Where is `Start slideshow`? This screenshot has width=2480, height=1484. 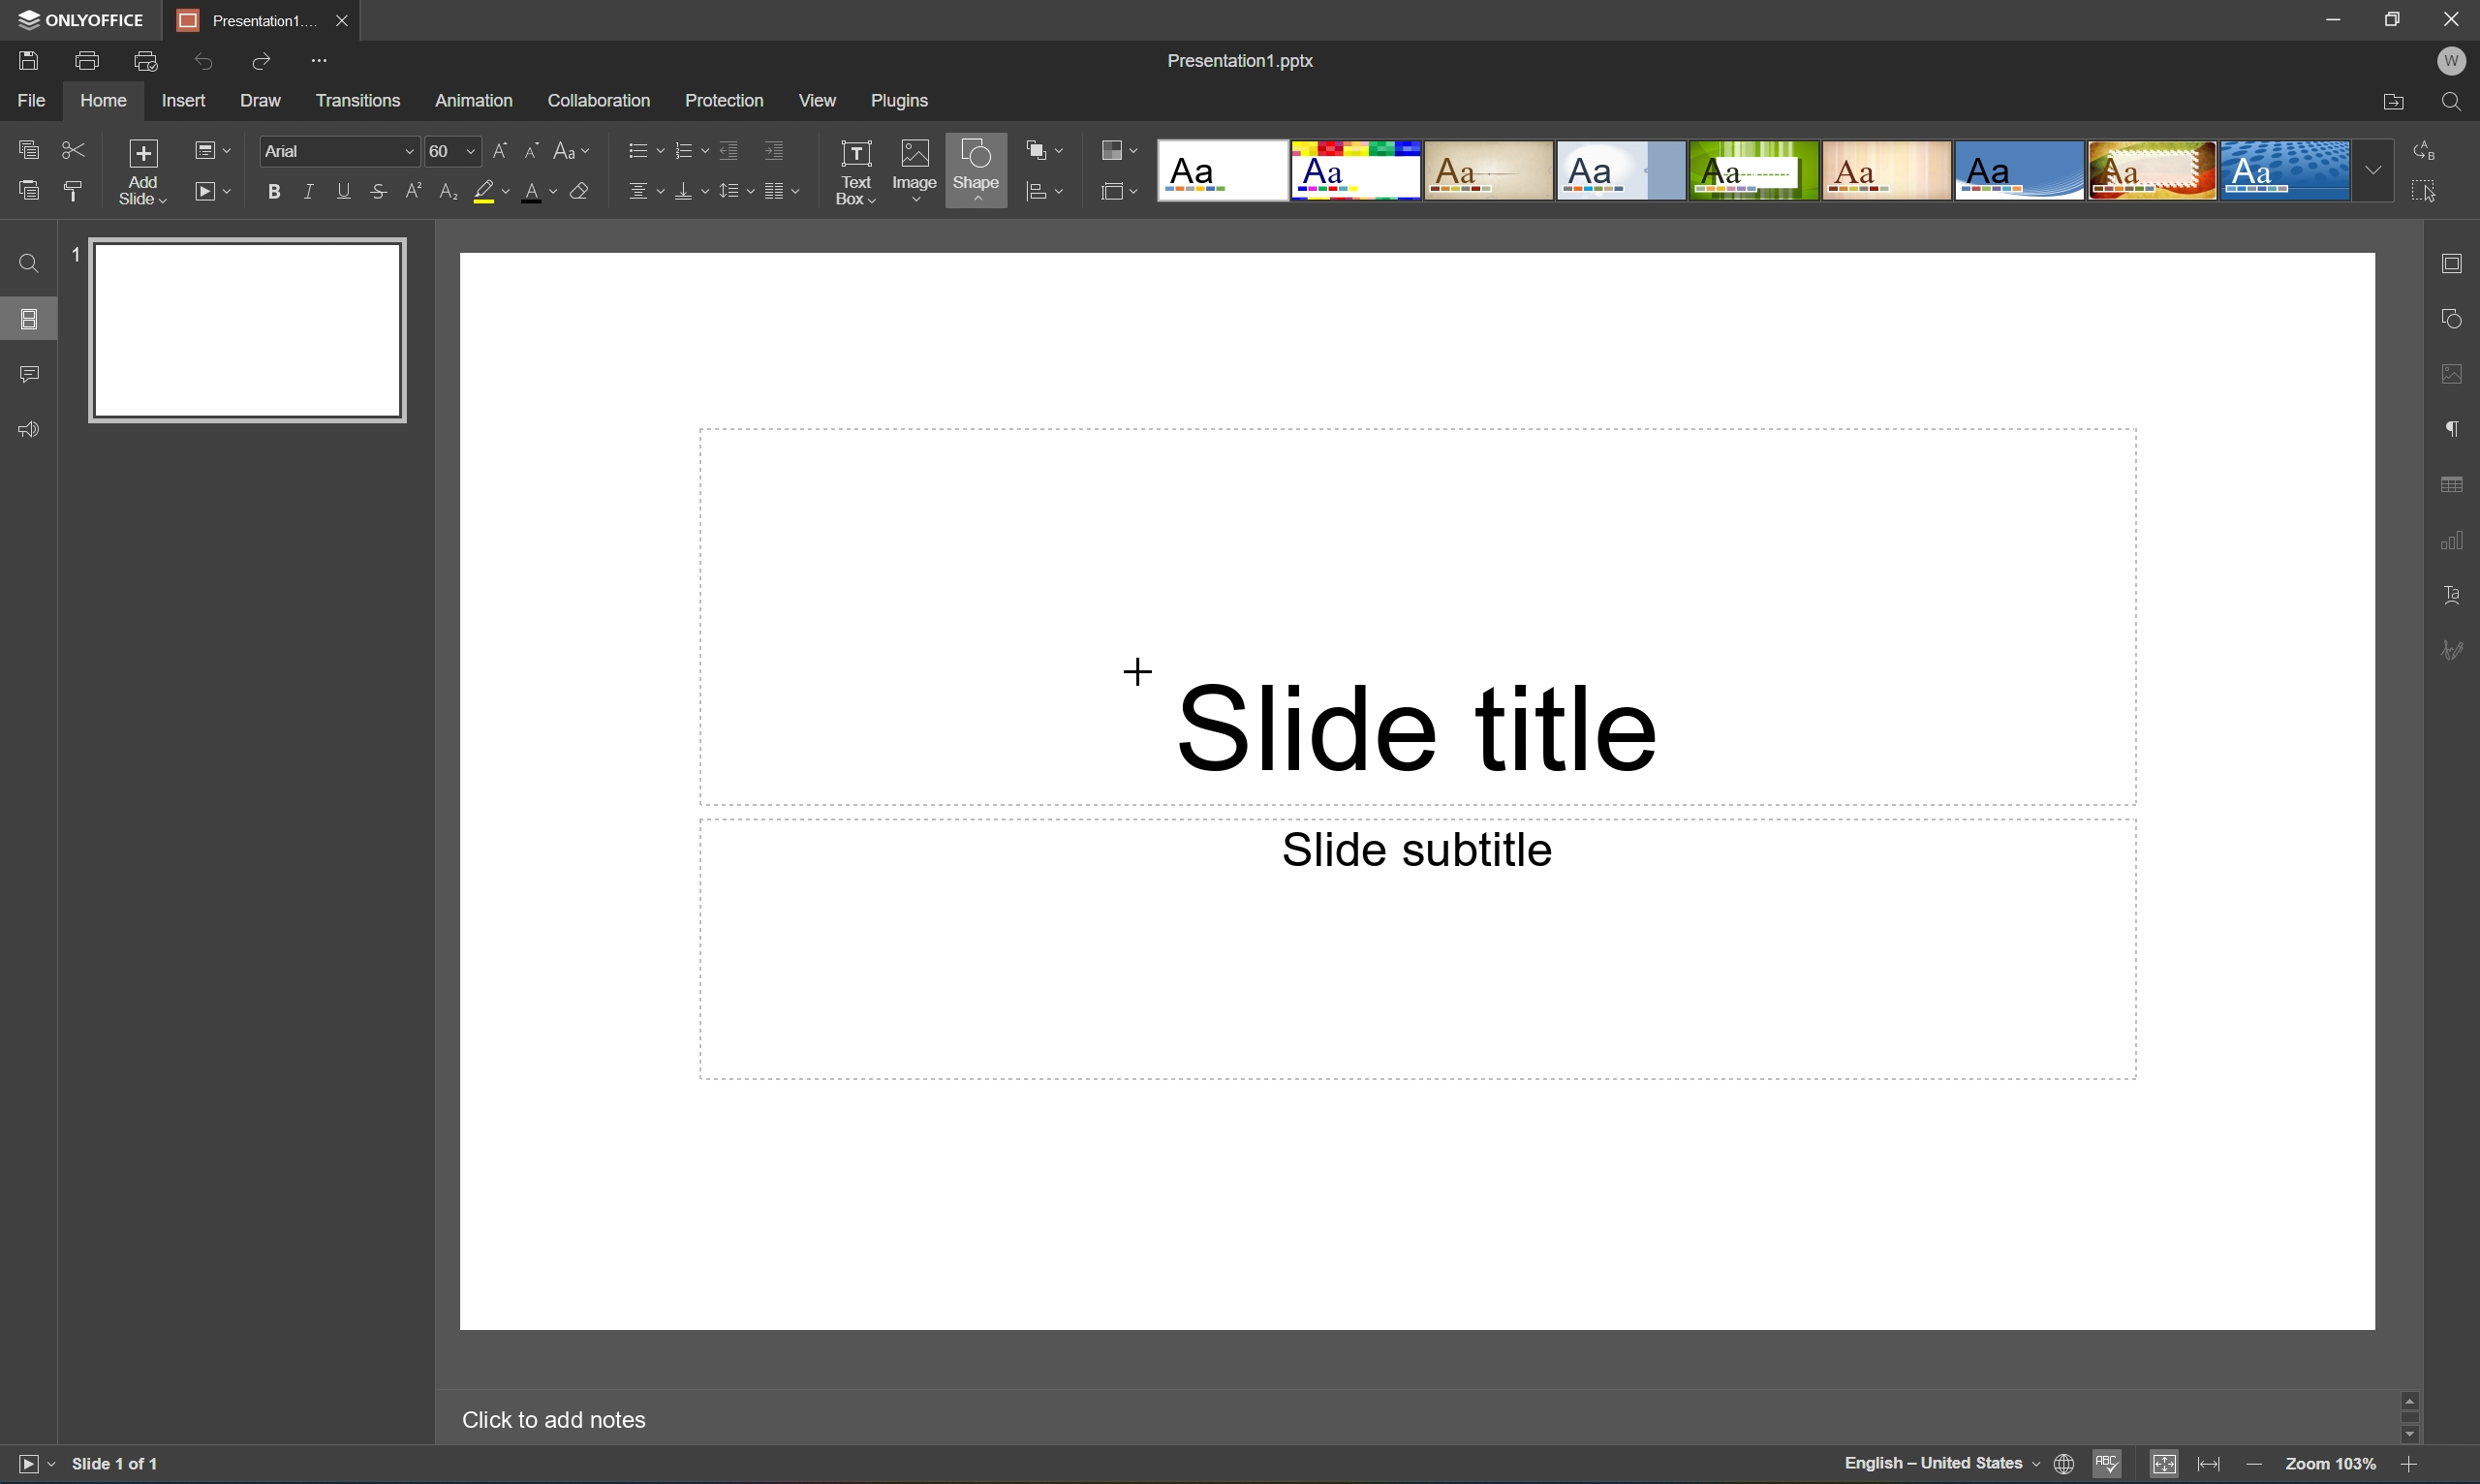 Start slideshow is located at coordinates (29, 1468).